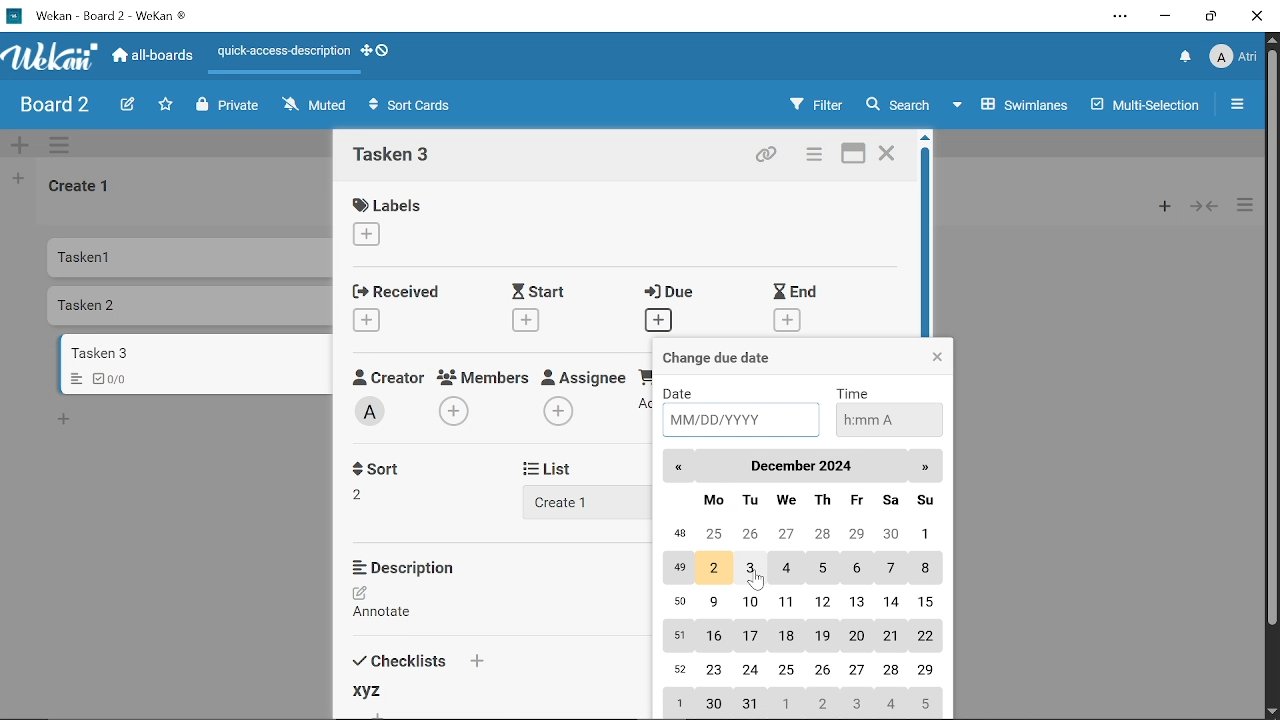  What do you see at coordinates (572, 501) in the screenshot?
I see `Add list` at bounding box center [572, 501].